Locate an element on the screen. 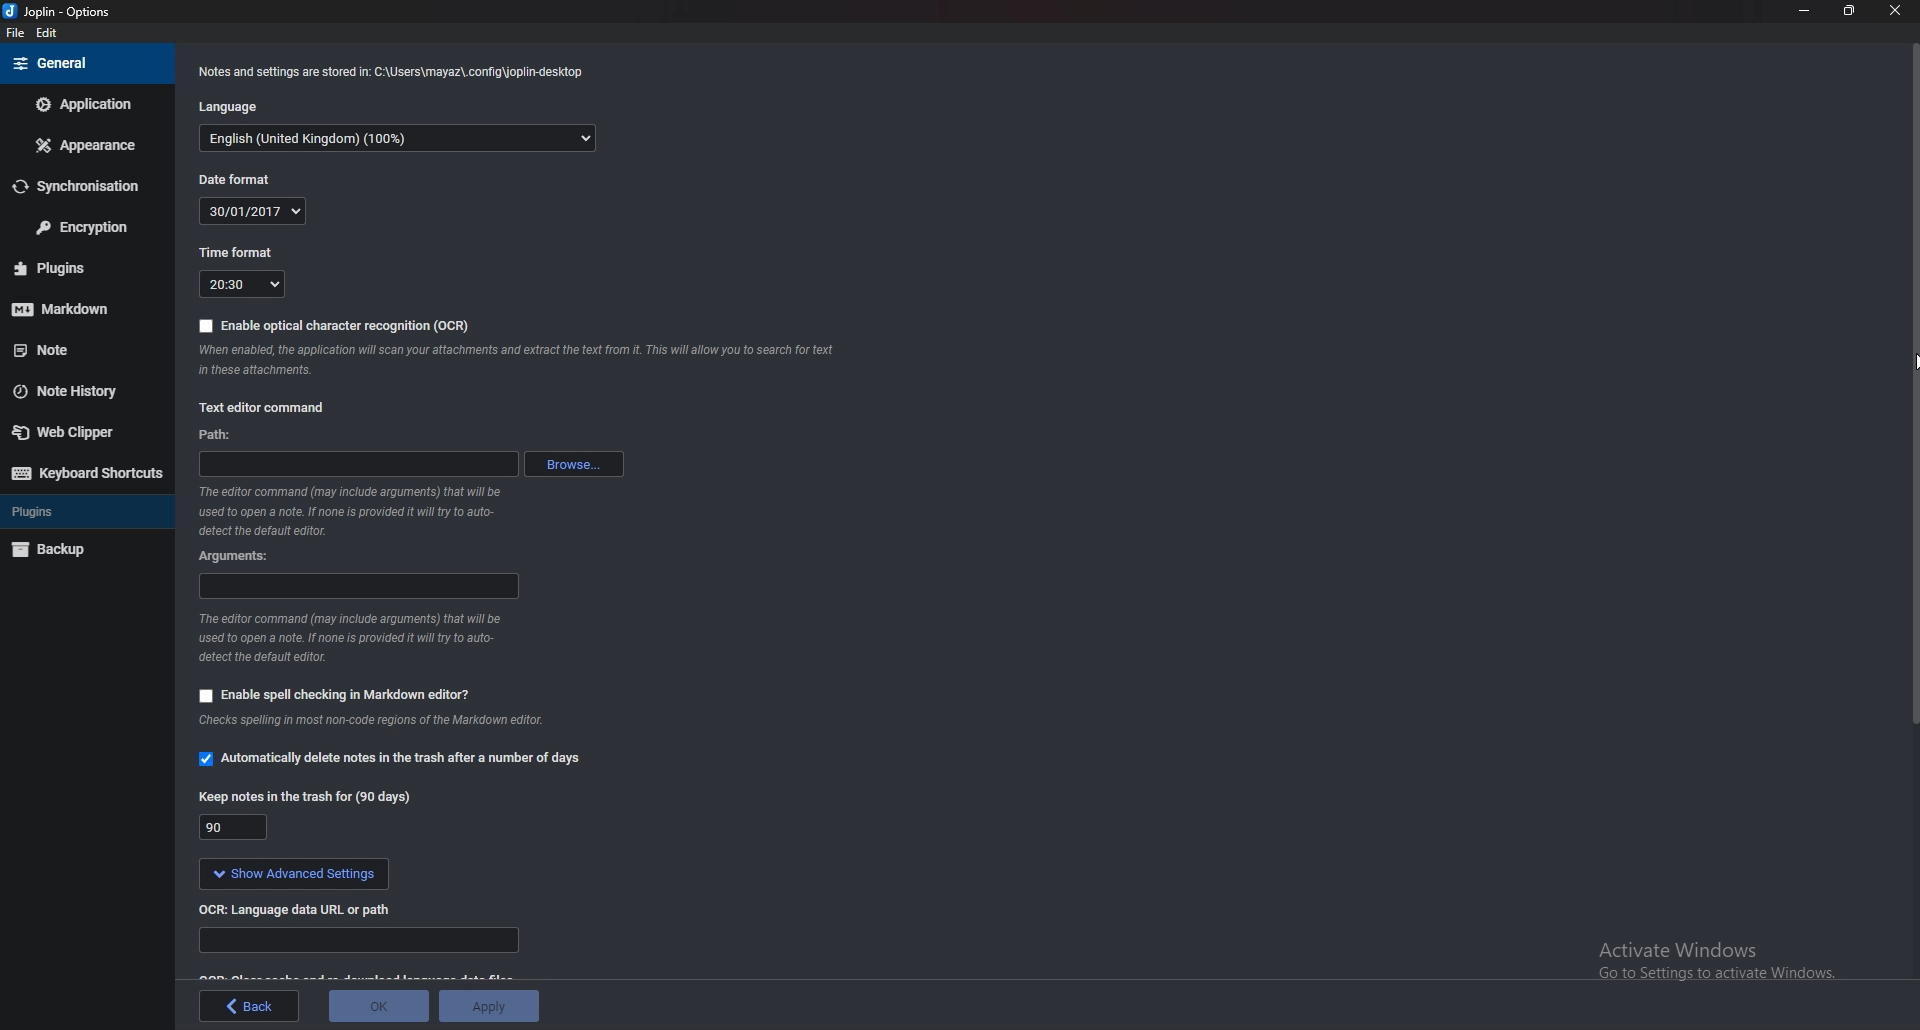 This screenshot has height=1030, width=1920. o C R language data url or path is located at coordinates (294, 908).